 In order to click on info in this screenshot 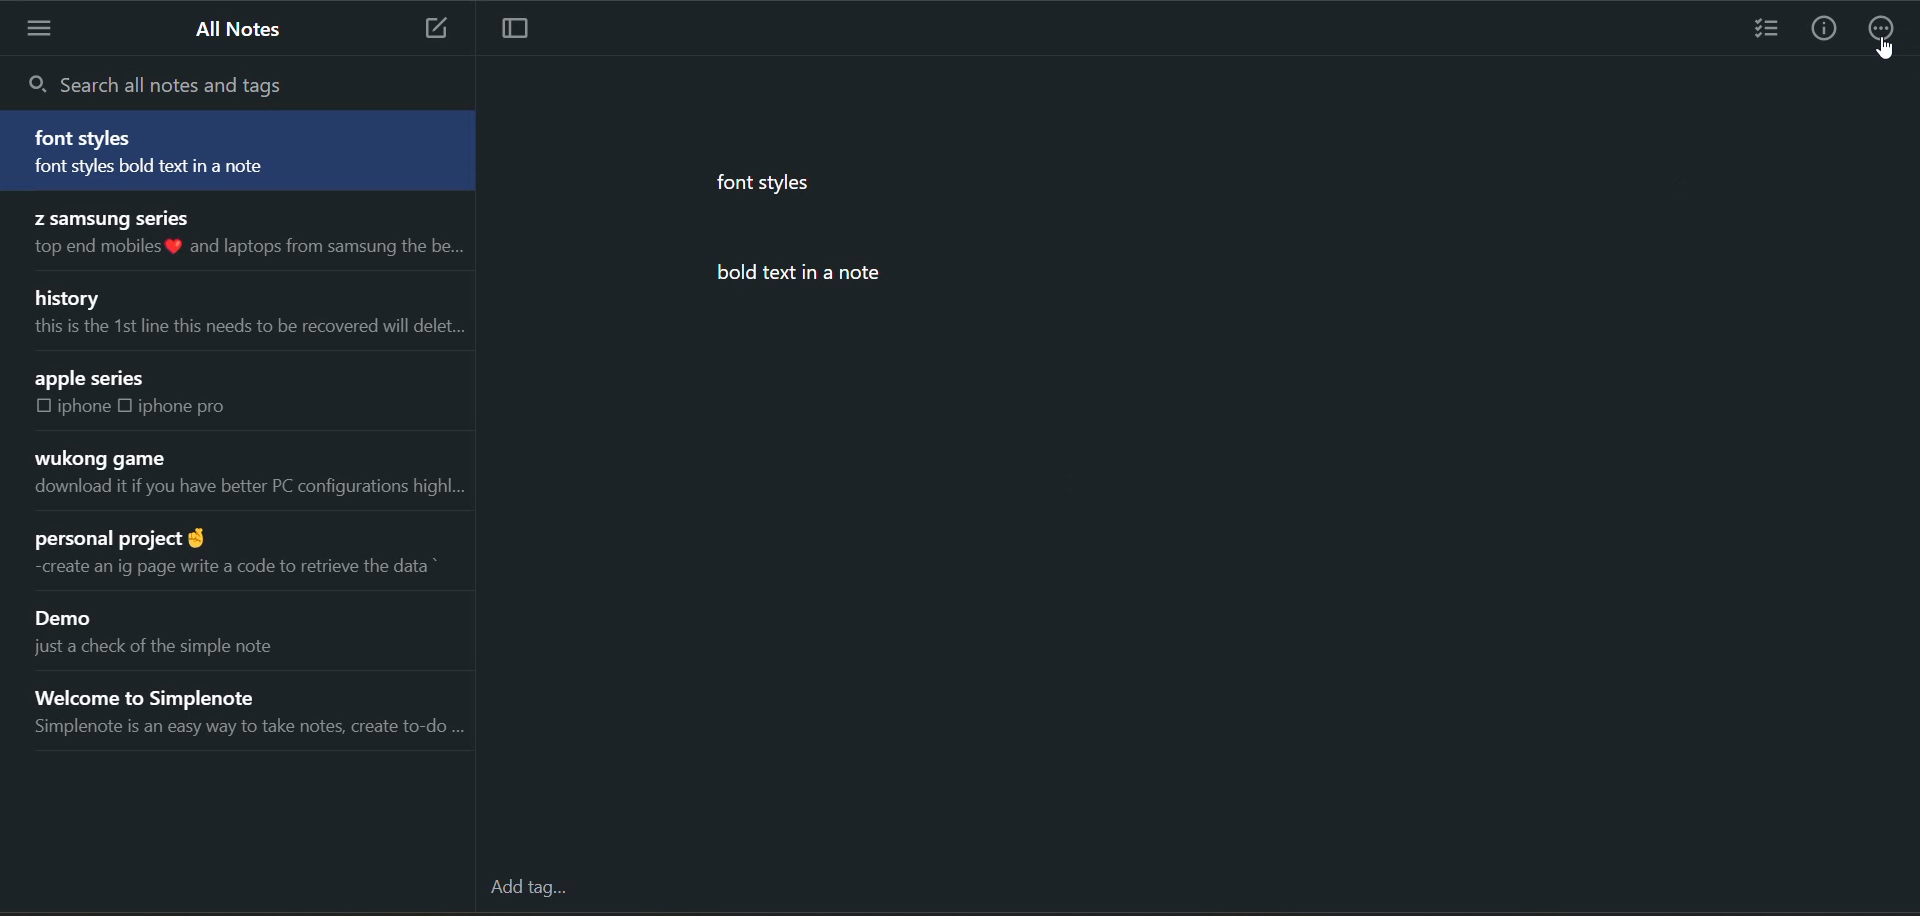, I will do `click(1823, 31)`.